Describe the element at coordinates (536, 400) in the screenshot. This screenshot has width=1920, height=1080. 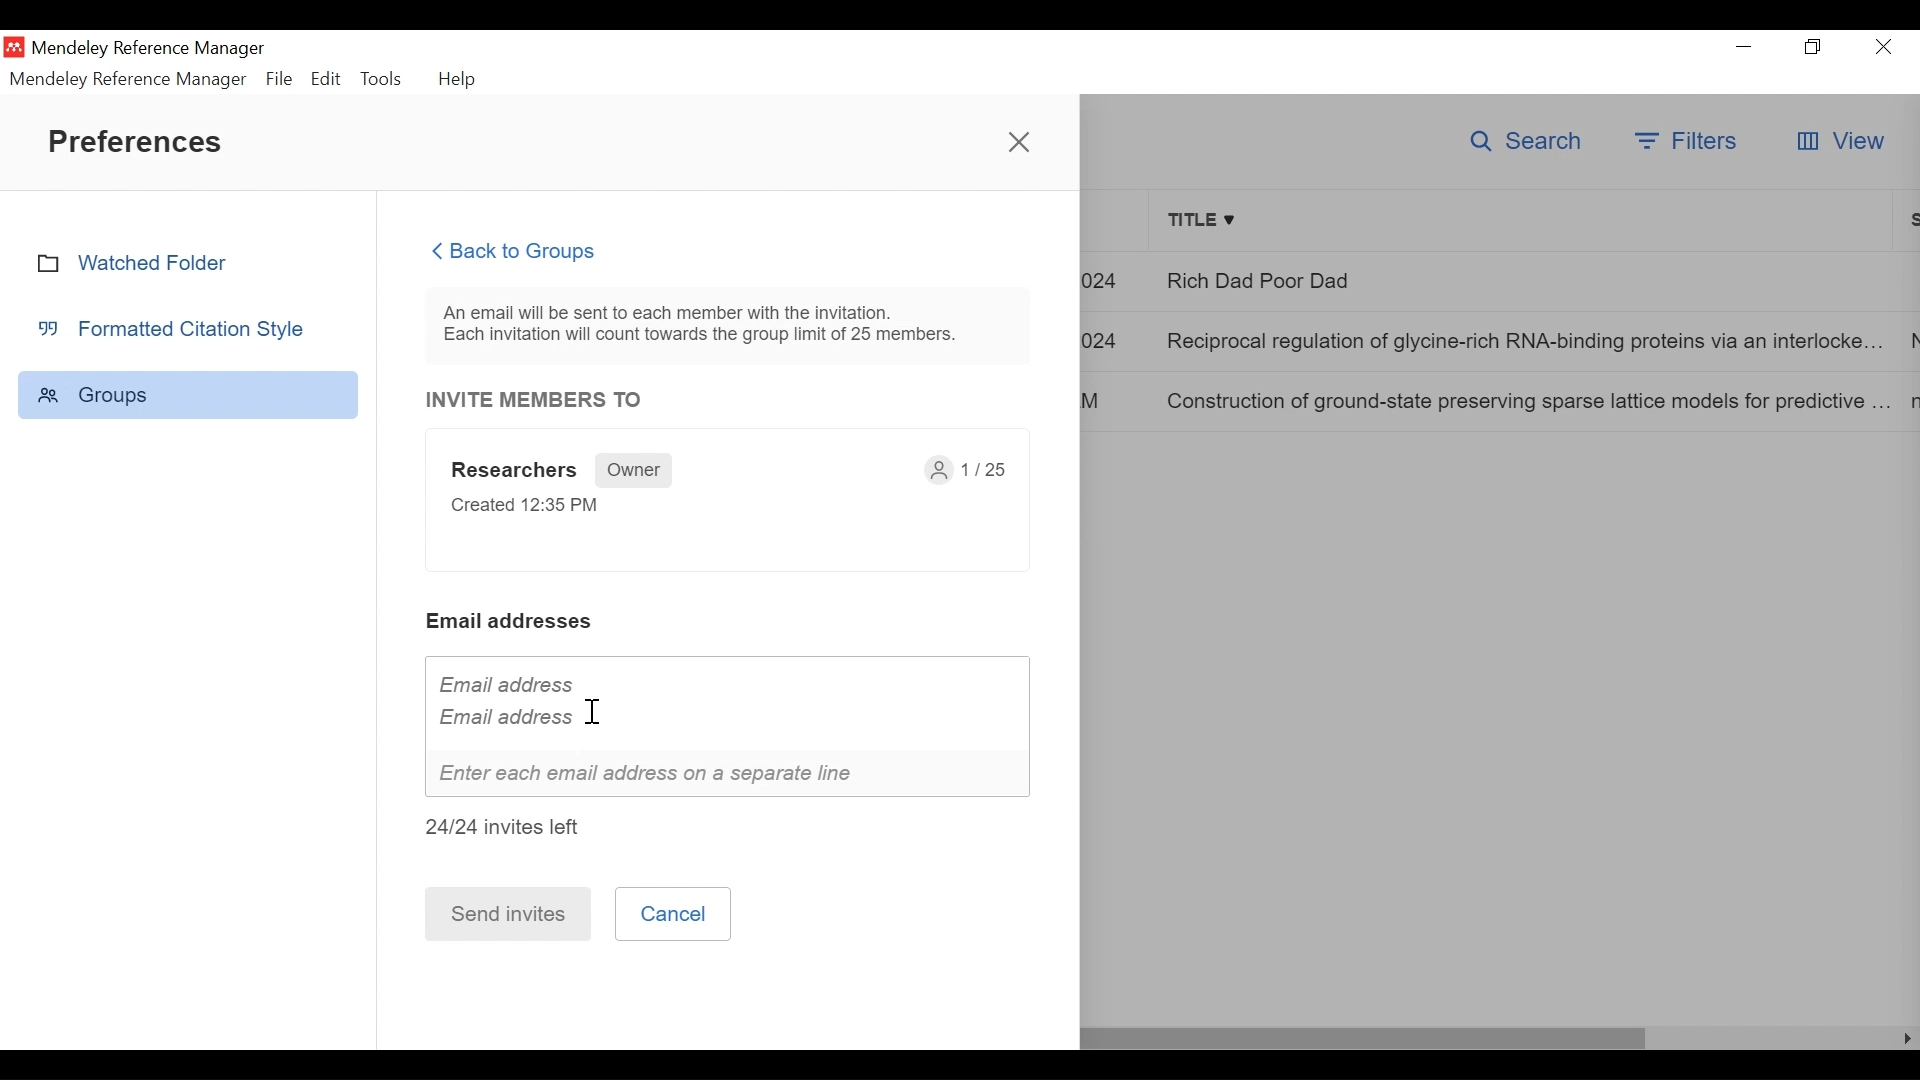
I see `INVITE MEMBERS TO` at that location.